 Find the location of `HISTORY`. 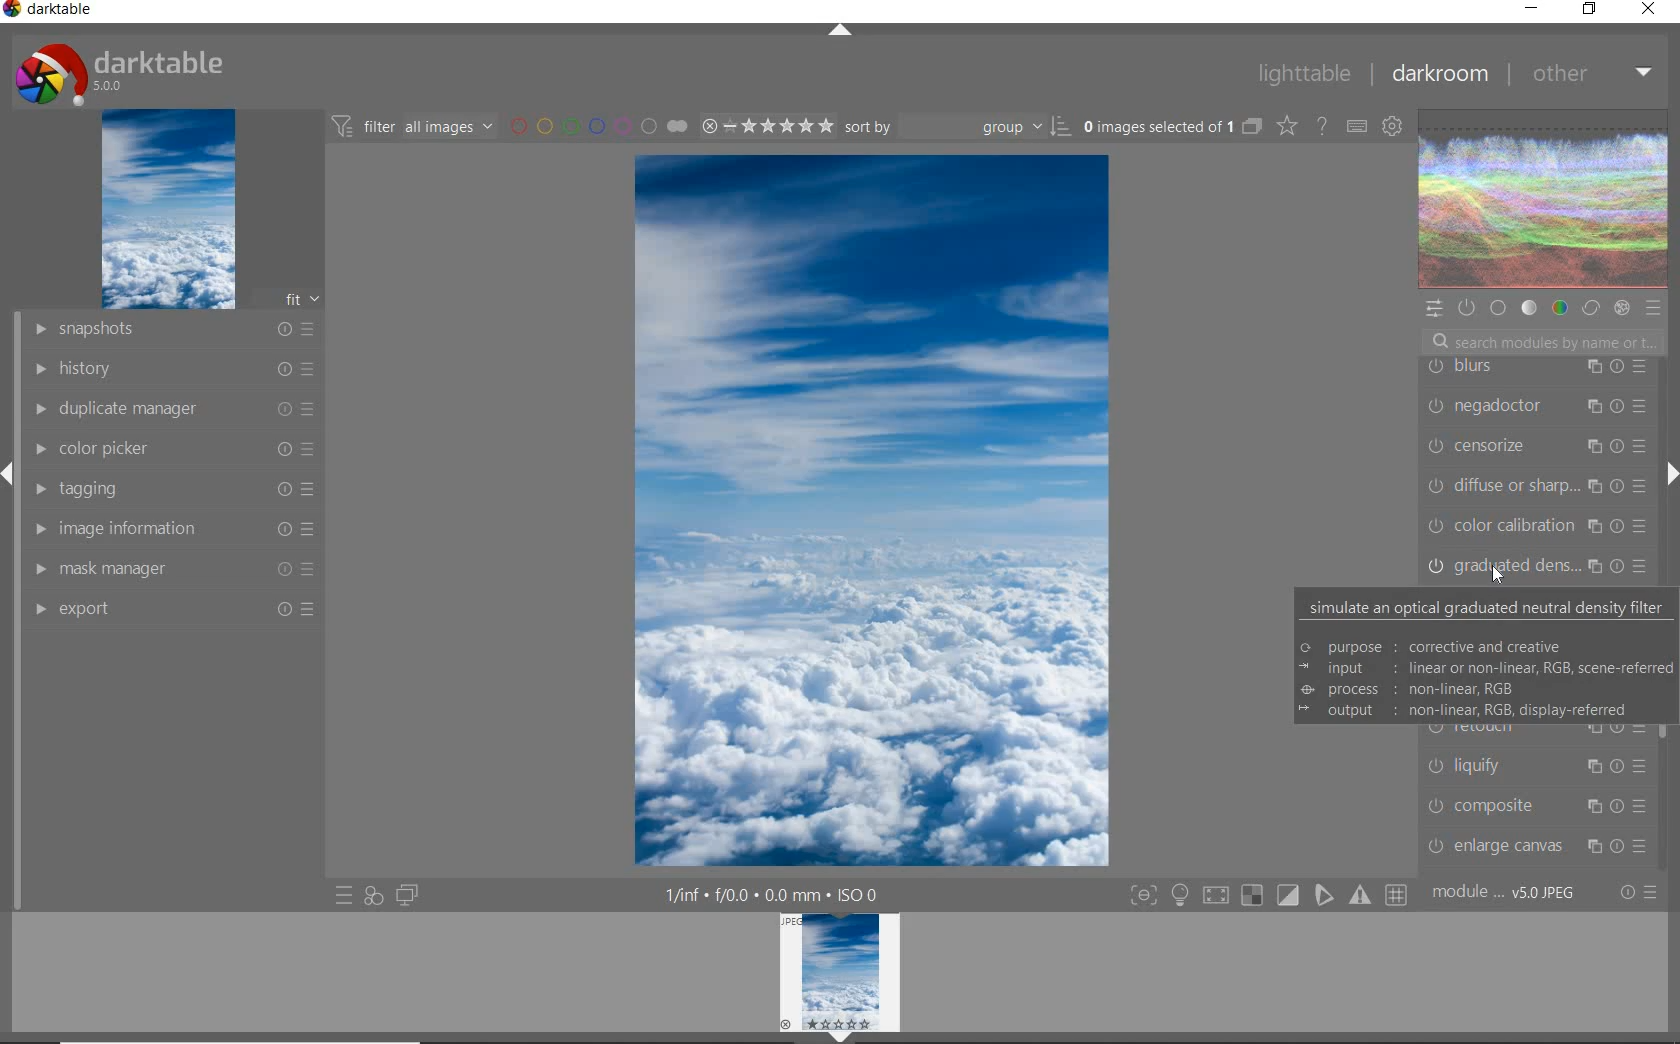

HISTORY is located at coordinates (172, 367).